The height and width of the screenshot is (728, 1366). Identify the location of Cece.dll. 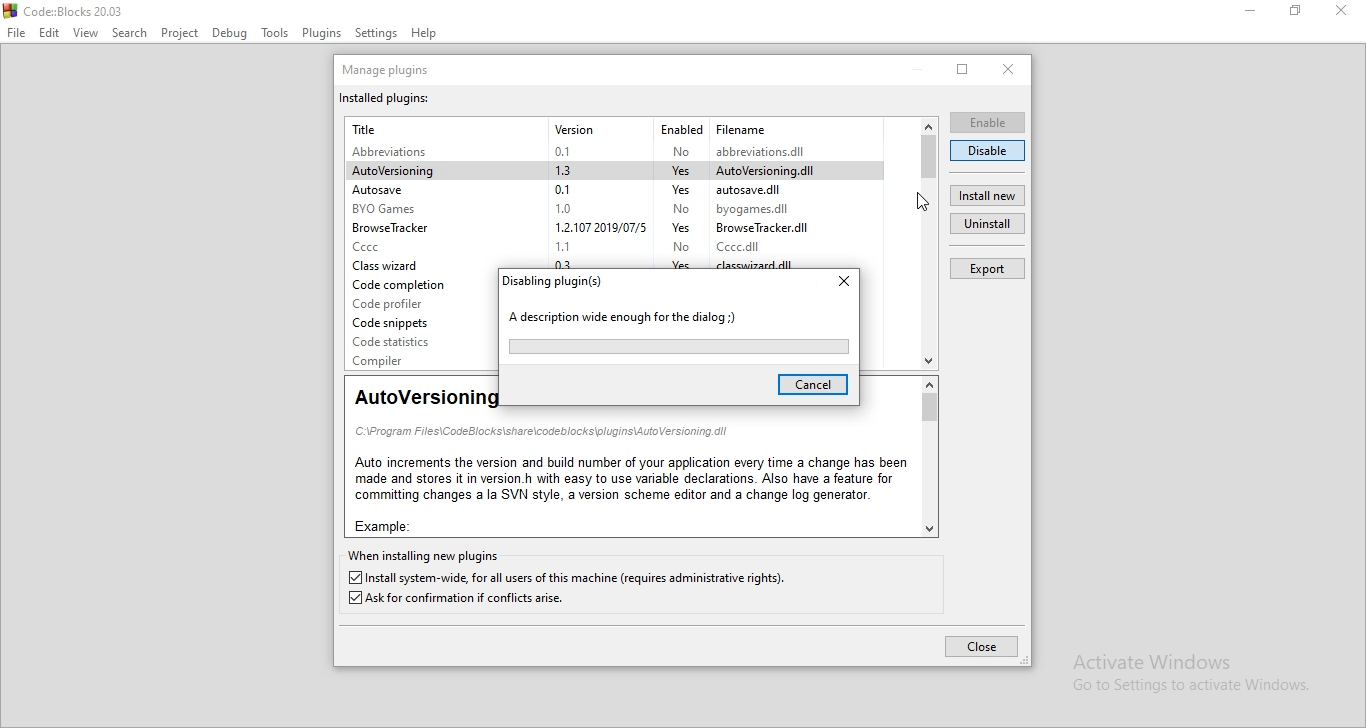
(749, 247).